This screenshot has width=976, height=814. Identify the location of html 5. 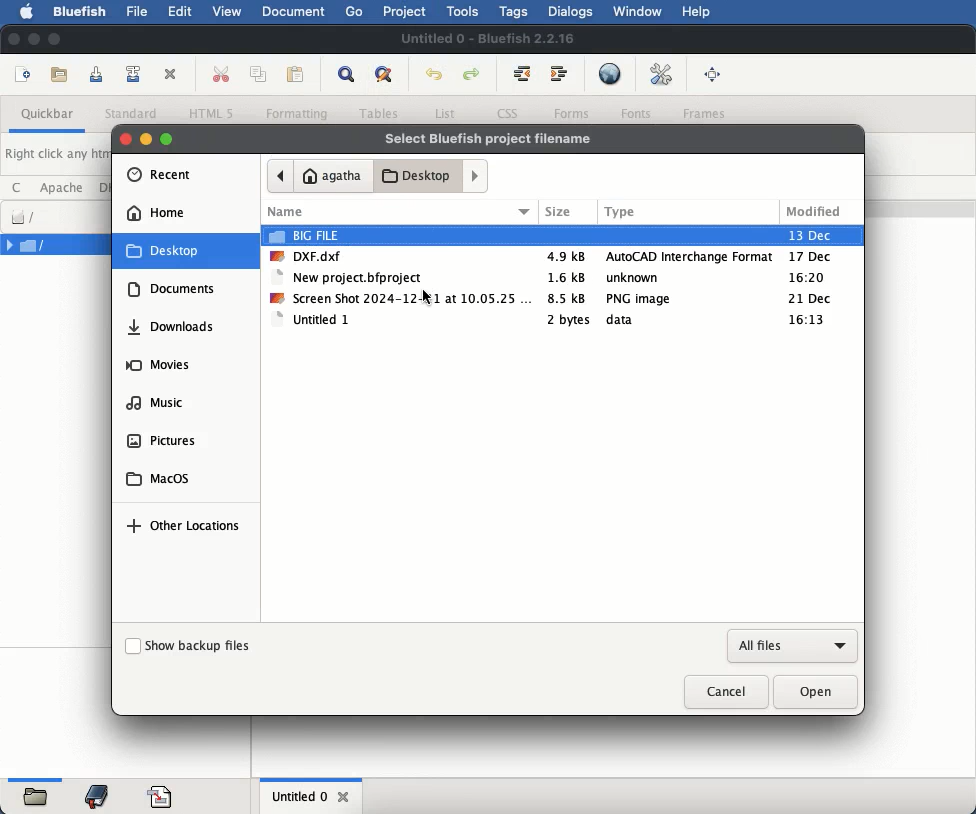
(211, 113).